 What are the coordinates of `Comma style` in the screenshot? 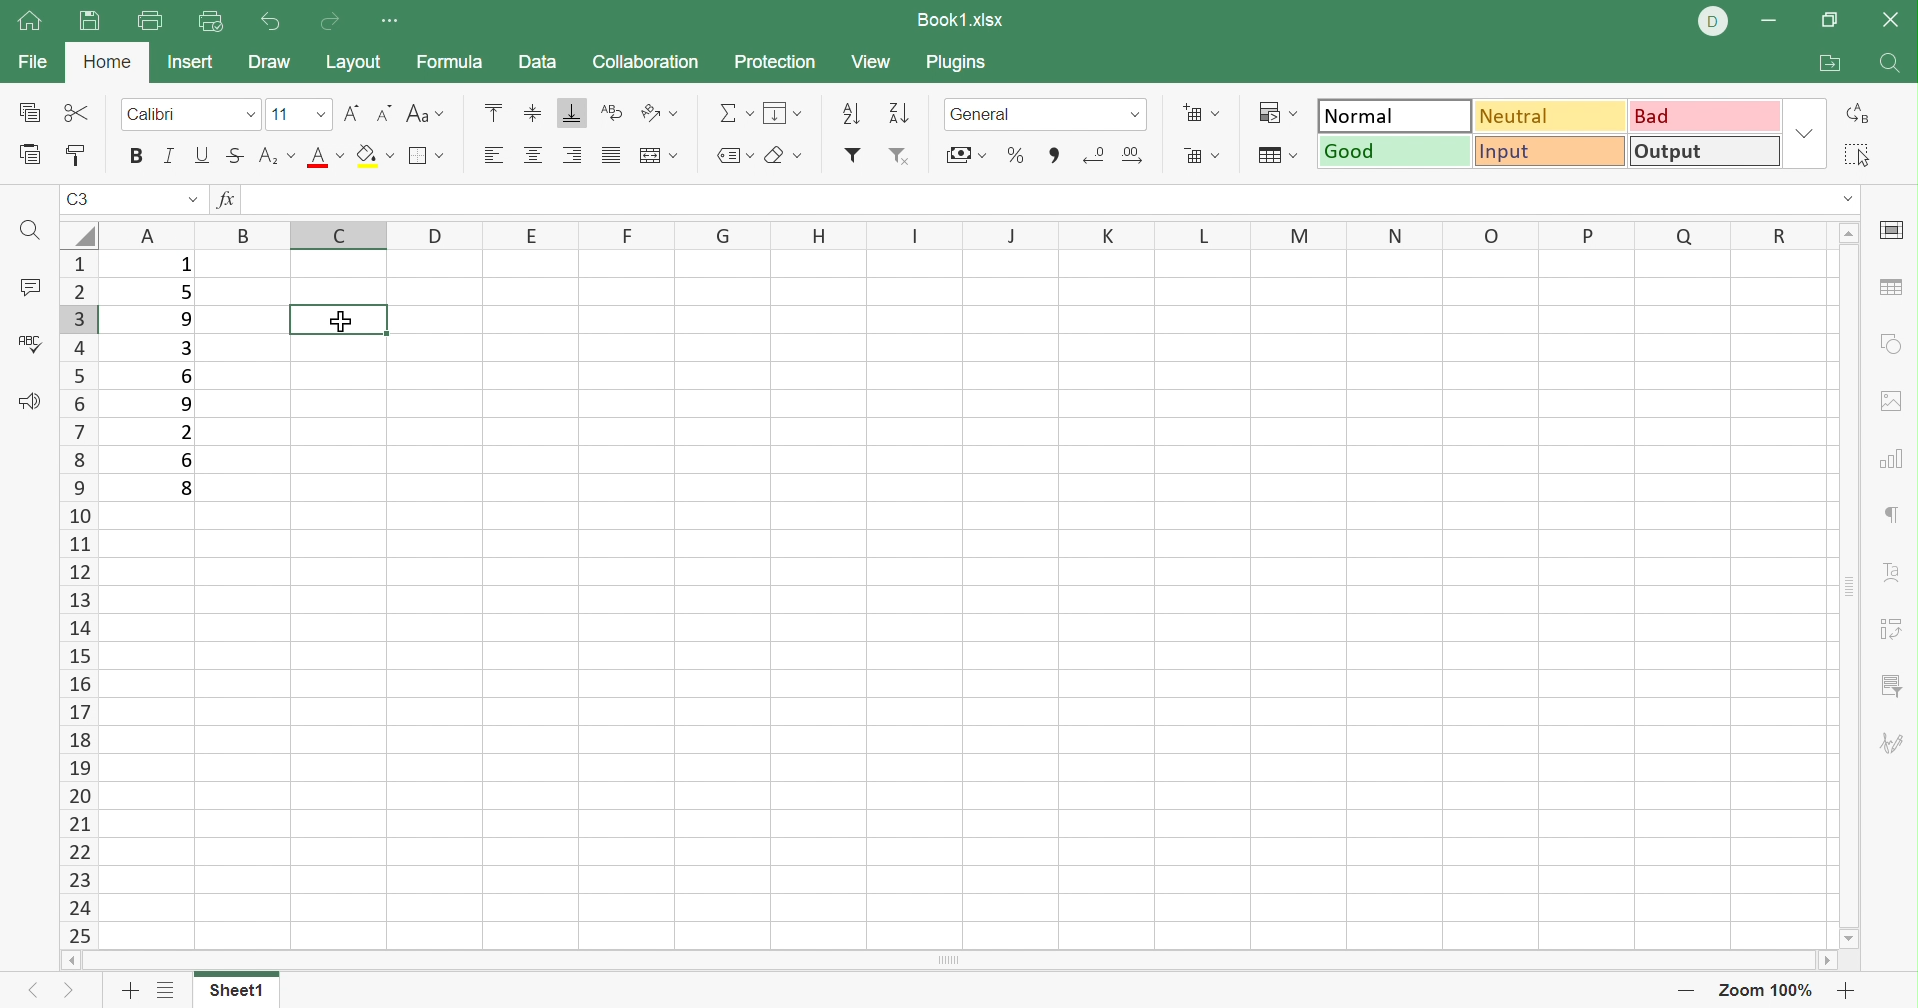 It's located at (1054, 153).